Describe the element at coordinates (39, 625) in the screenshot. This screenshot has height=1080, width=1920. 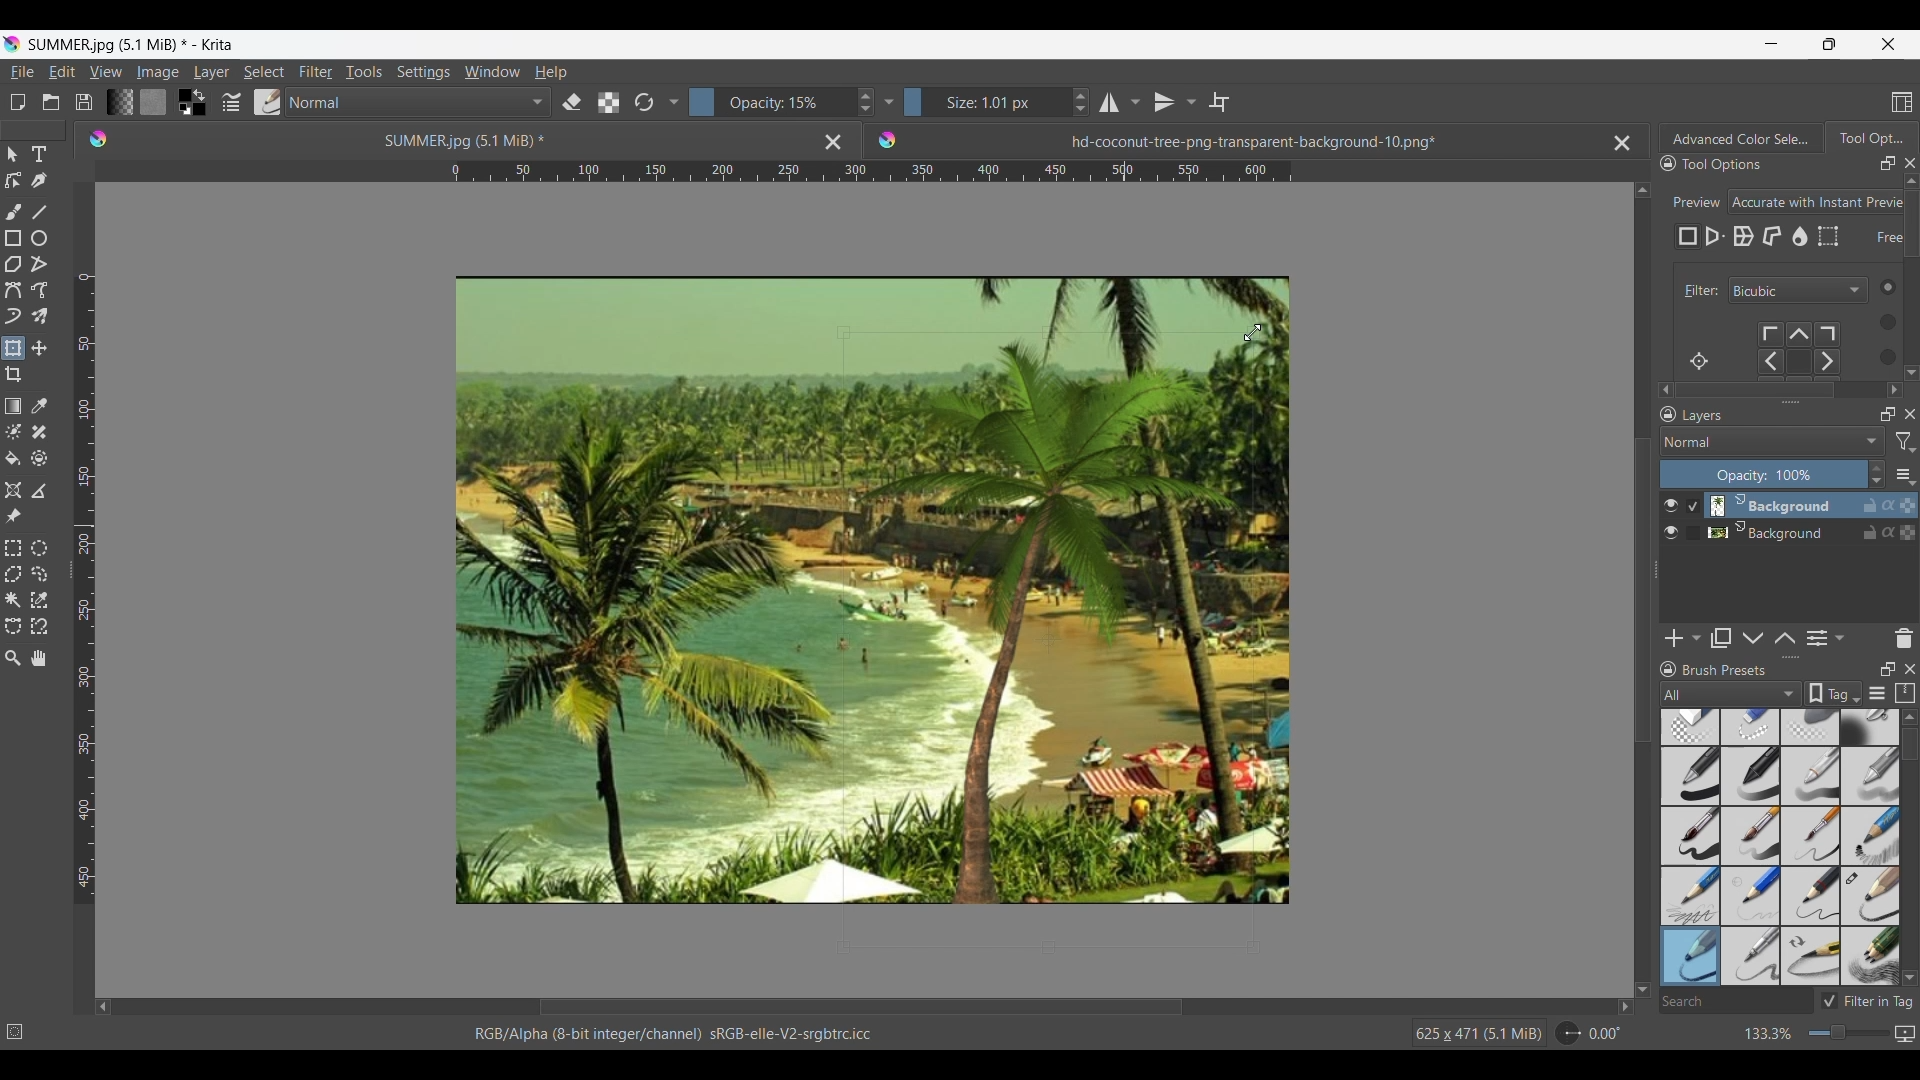
I see `Magnetic curve selection tool` at that location.